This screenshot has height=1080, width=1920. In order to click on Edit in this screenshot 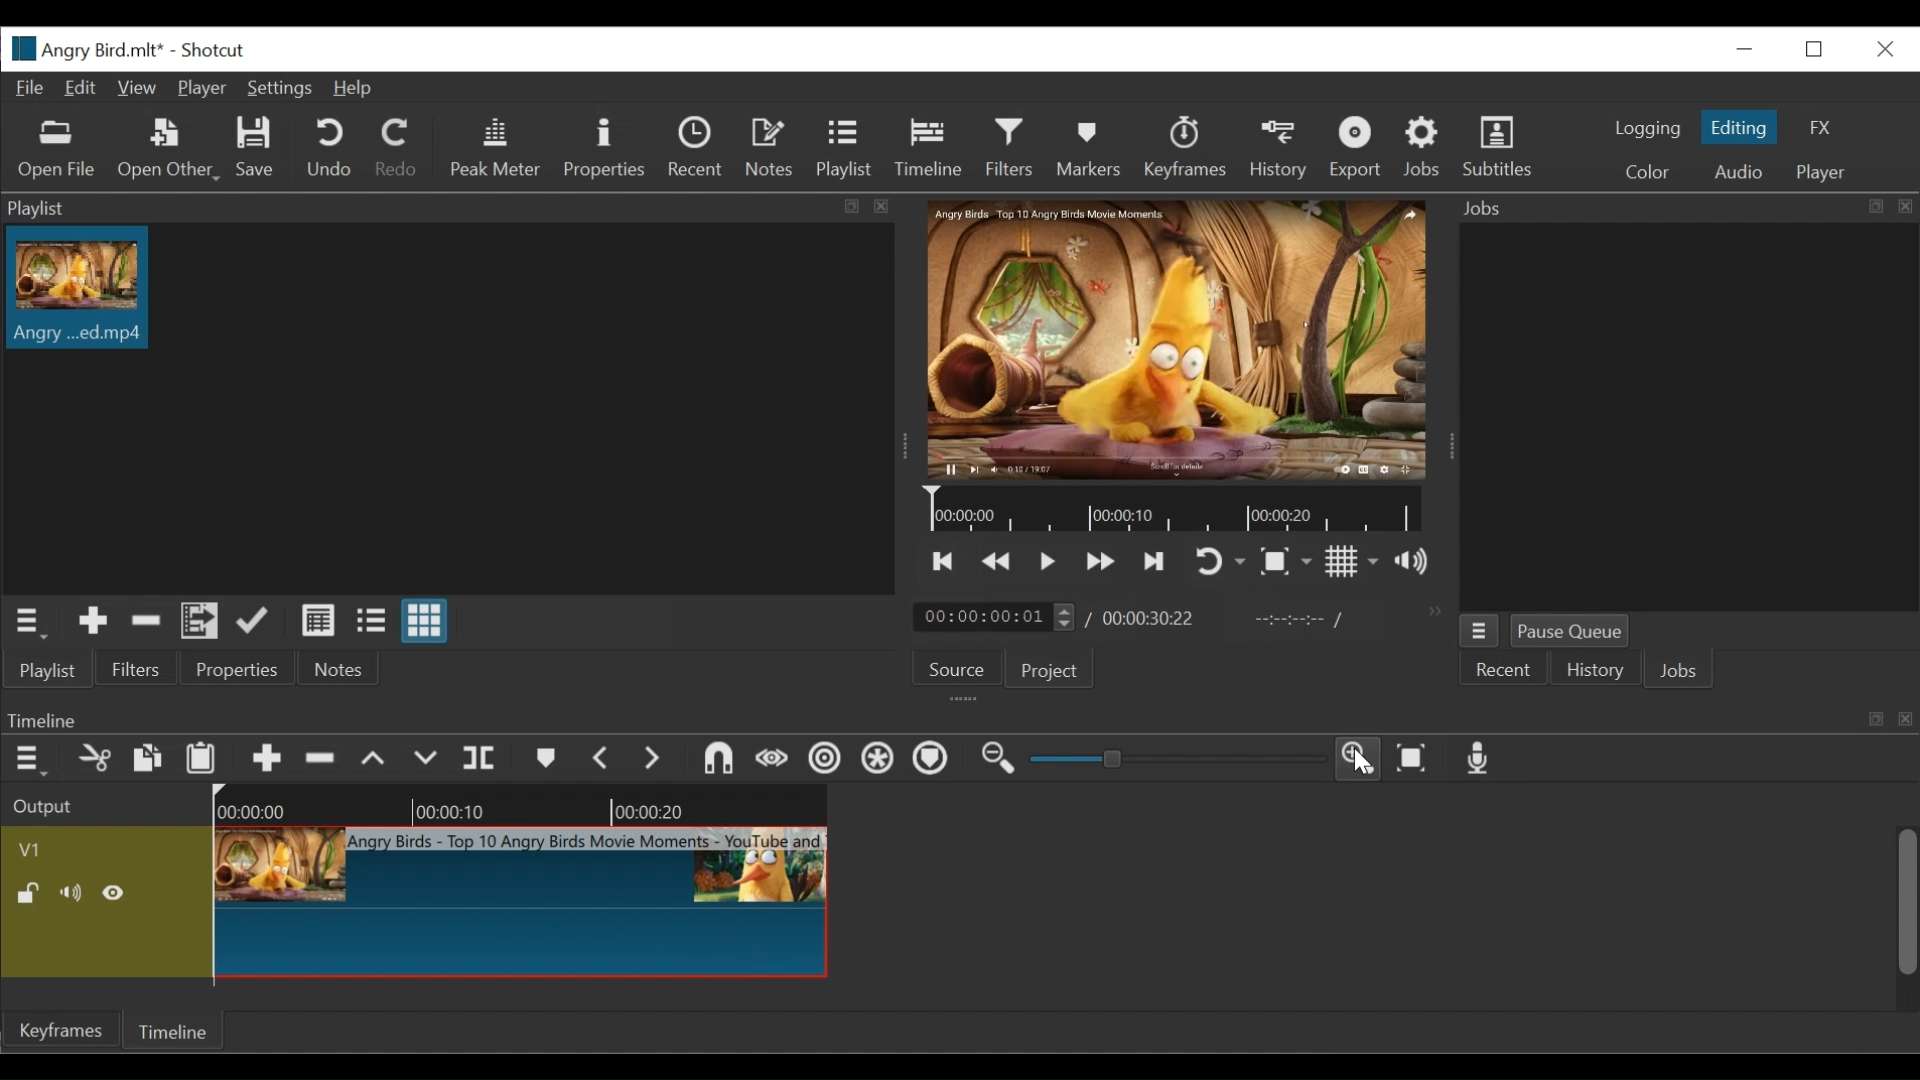, I will do `click(83, 88)`.